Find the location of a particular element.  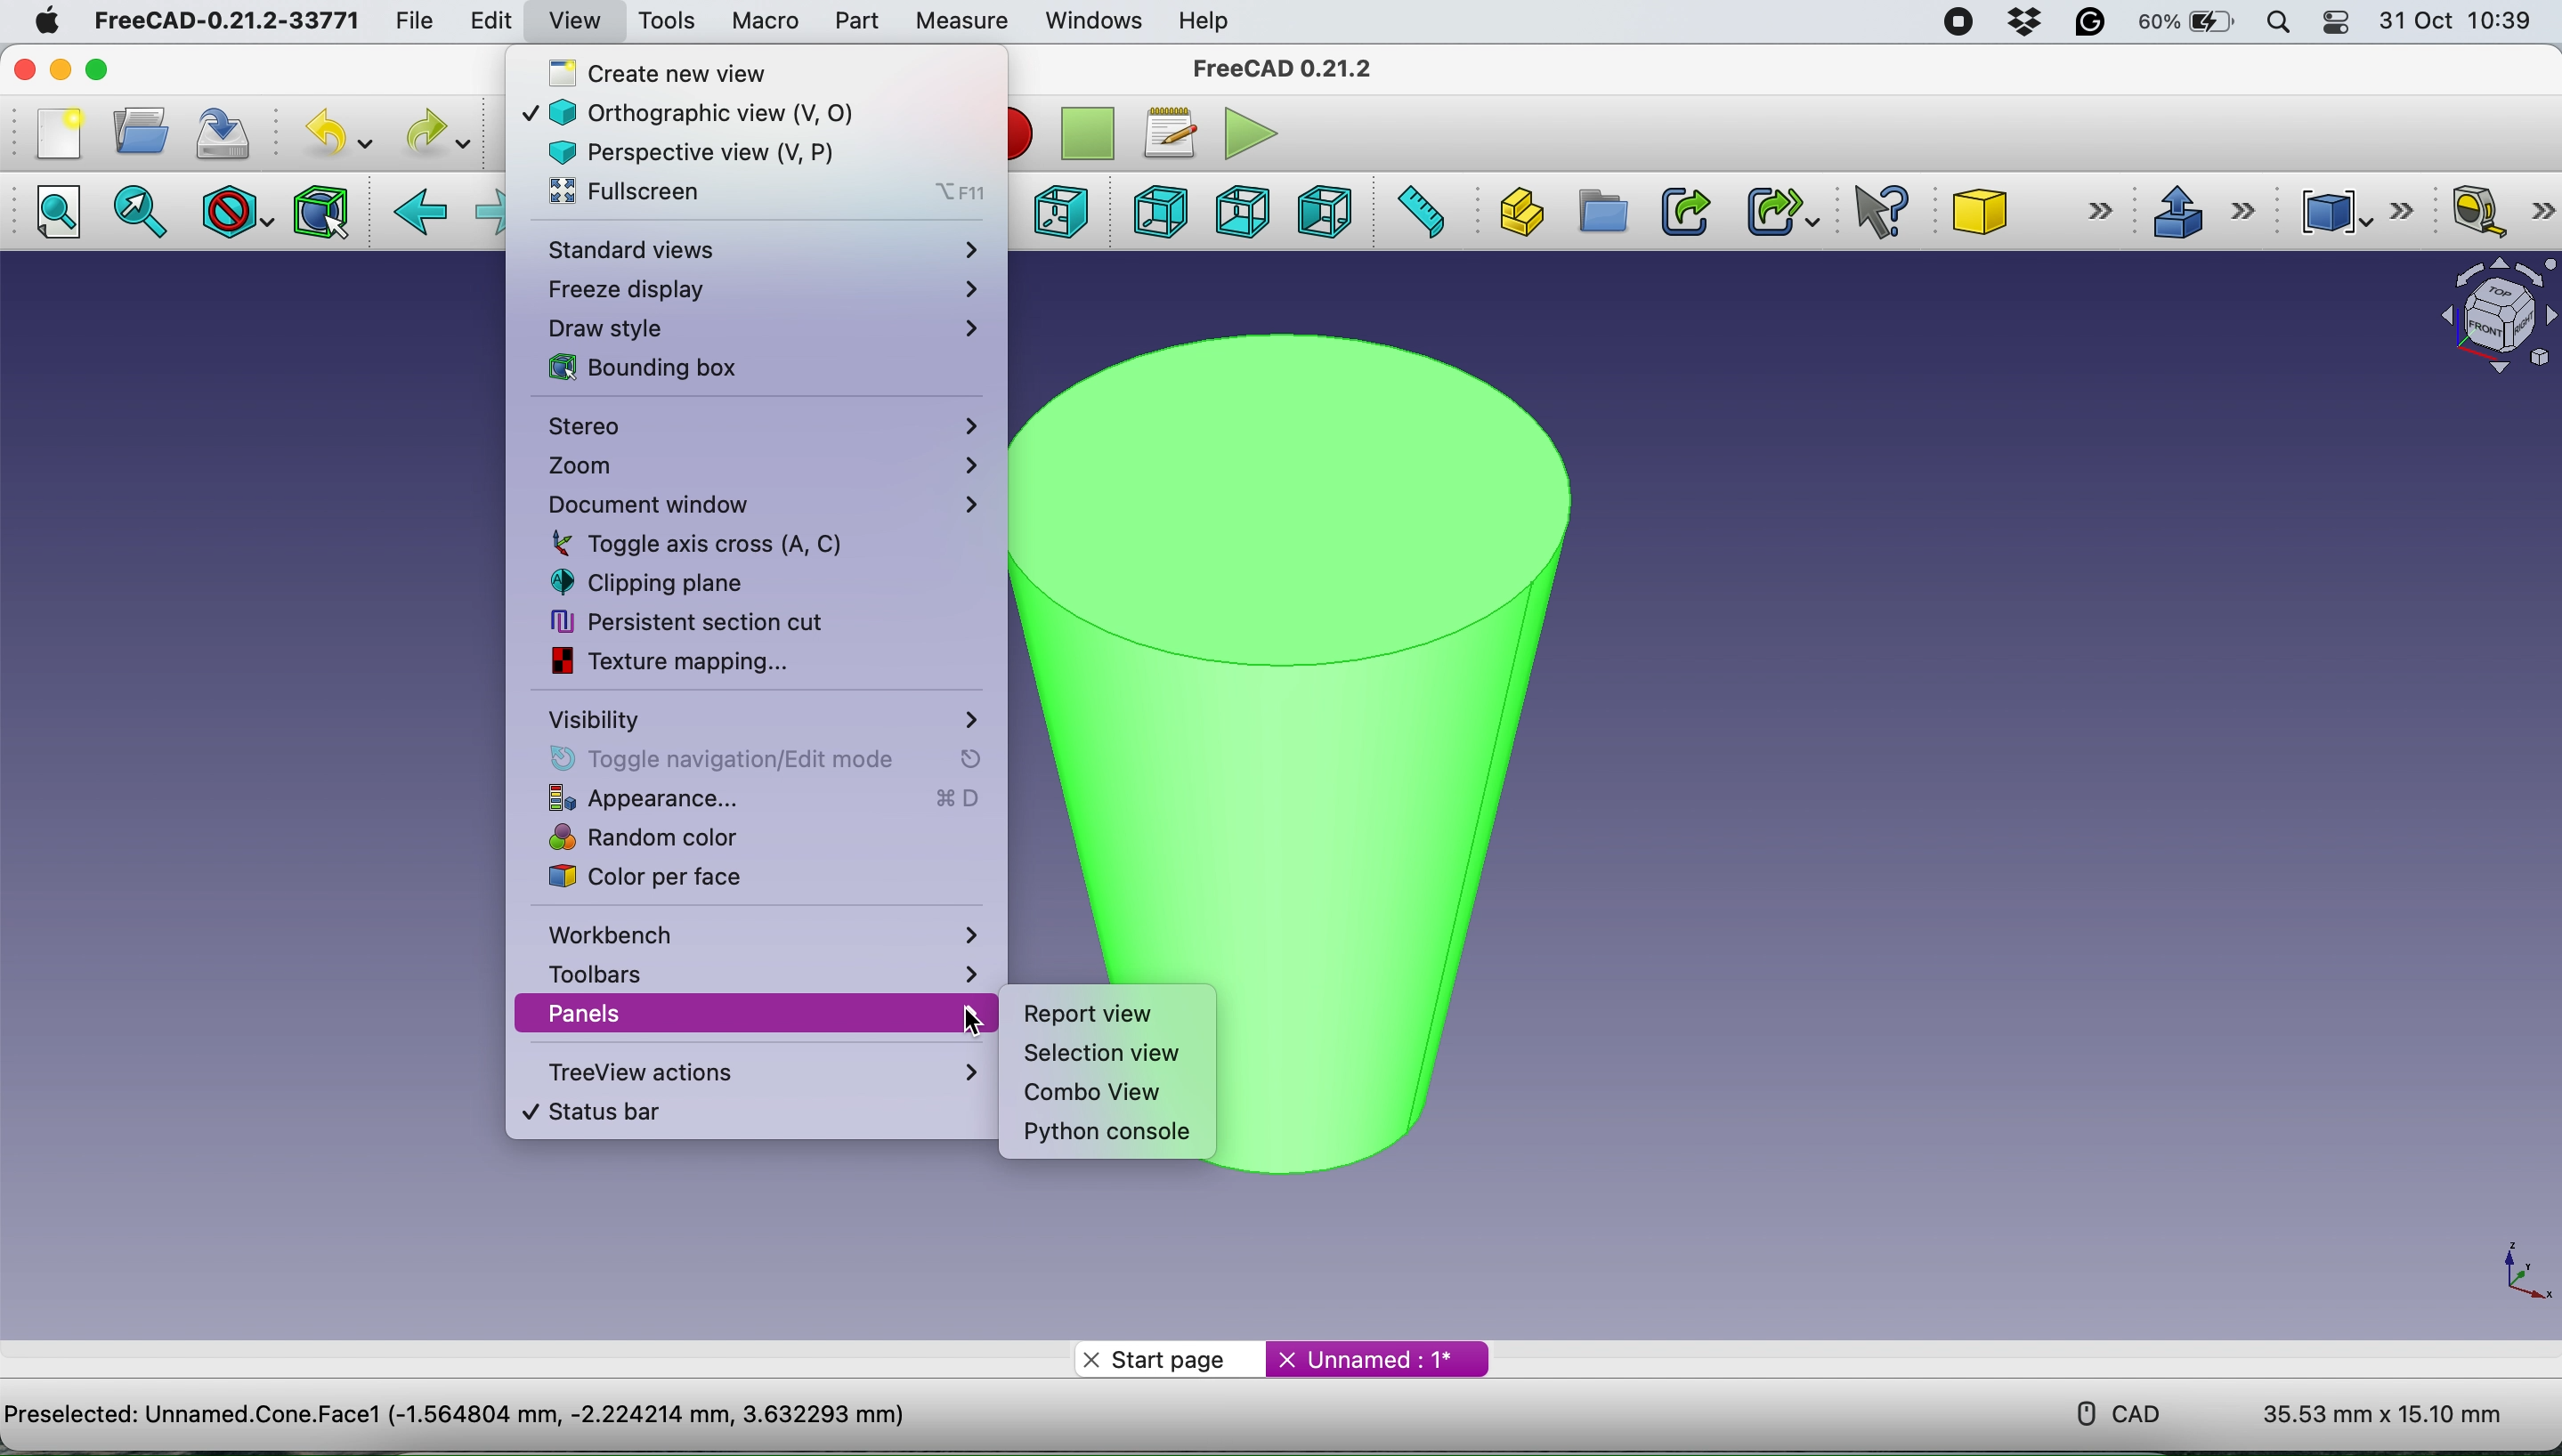

60% is located at coordinates (2186, 24).